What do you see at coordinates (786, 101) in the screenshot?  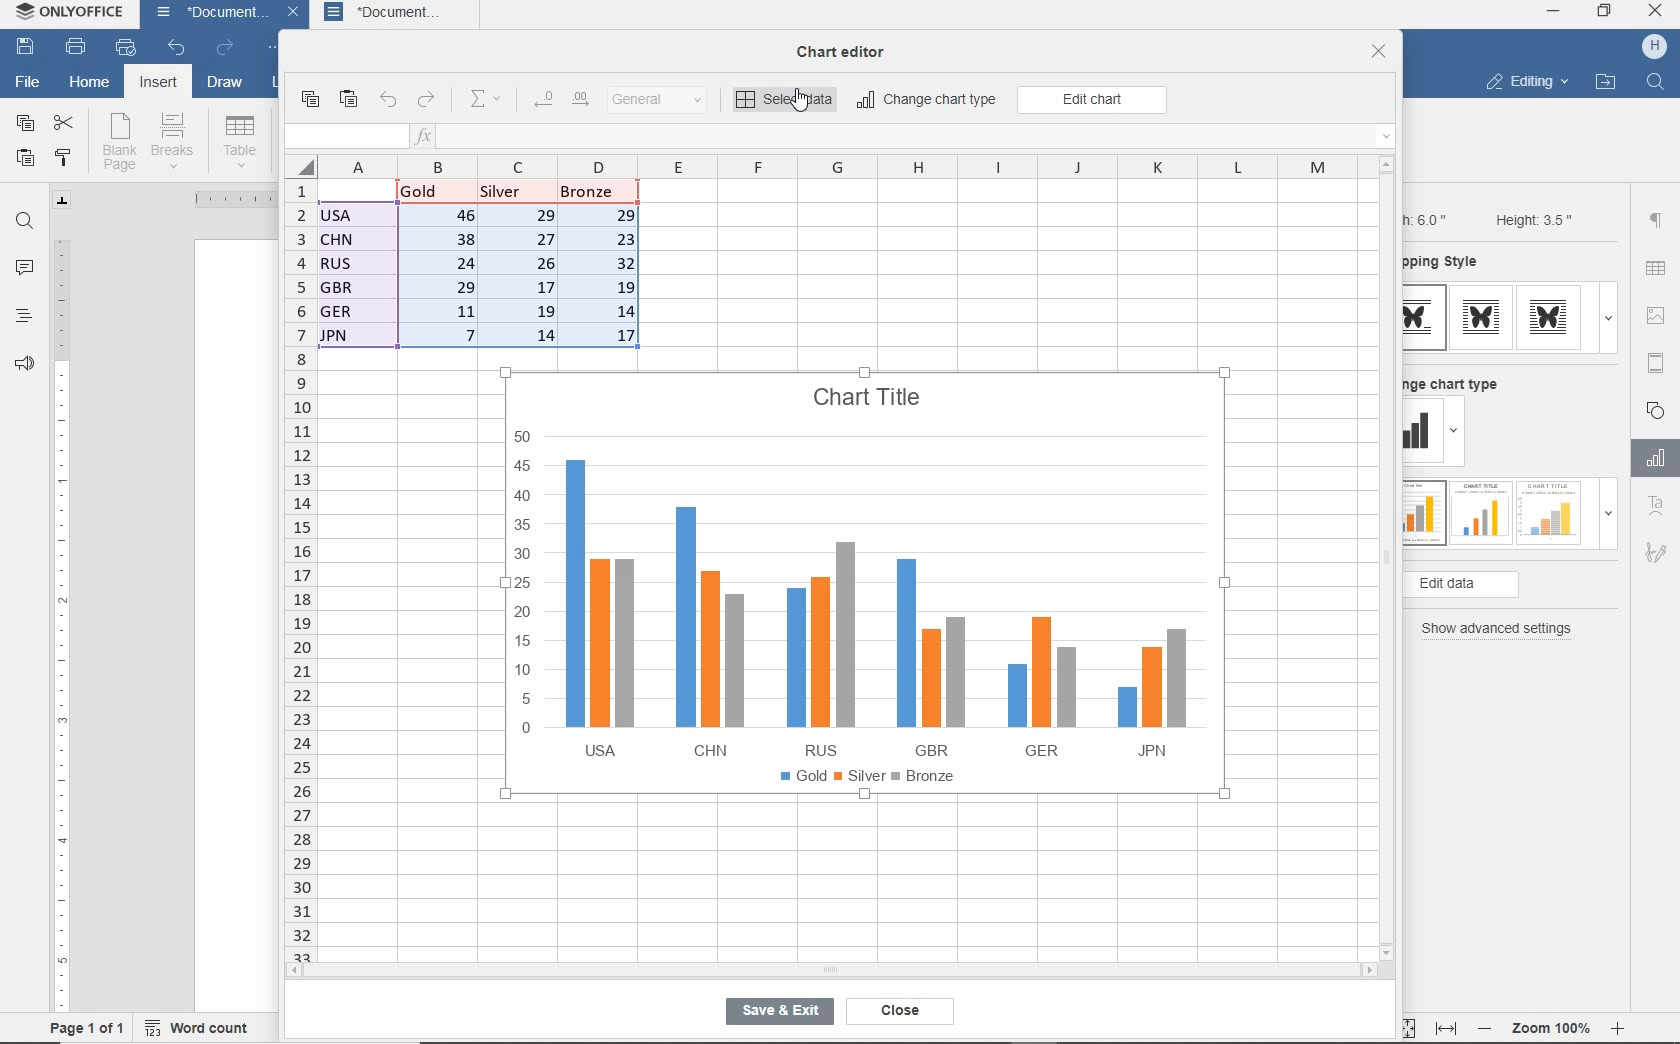 I see `select data` at bounding box center [786, 101].